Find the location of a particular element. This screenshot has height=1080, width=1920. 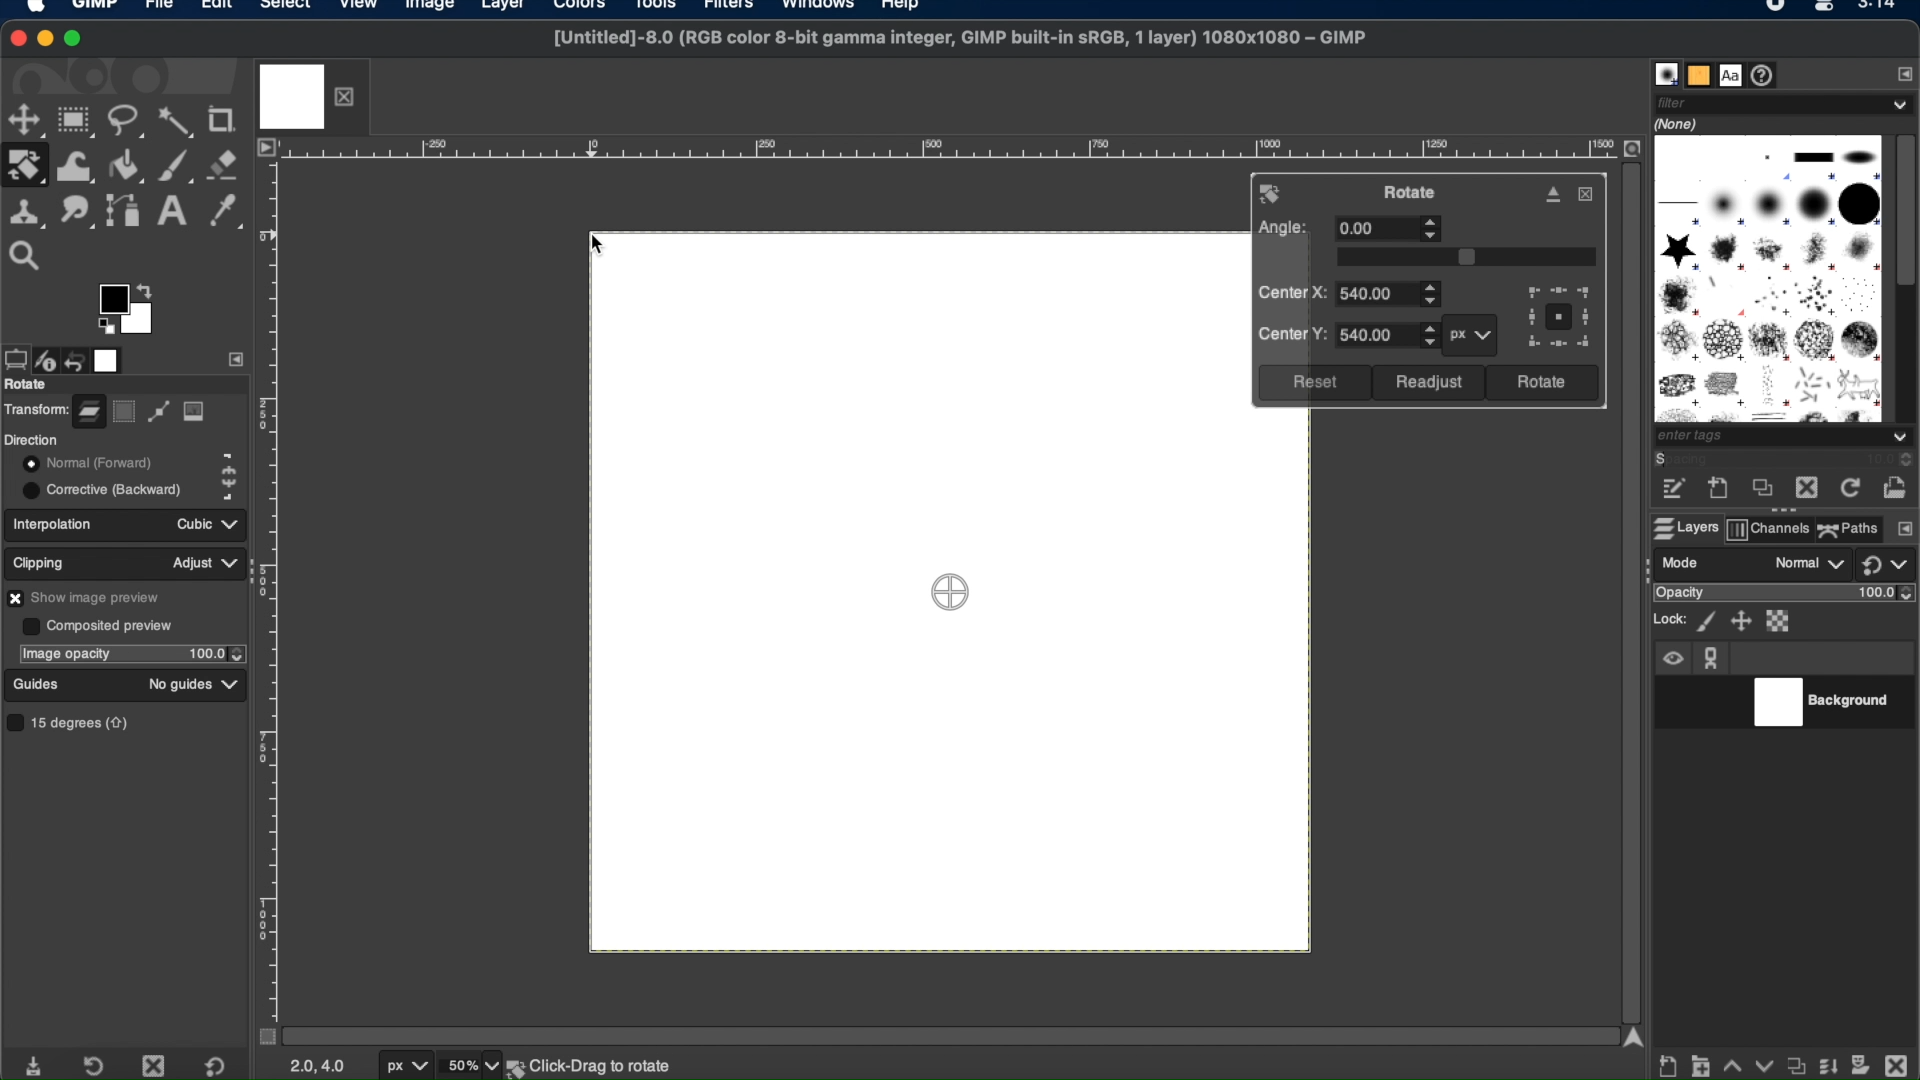

corrective backward toggle is located at coordinates (104, 489).